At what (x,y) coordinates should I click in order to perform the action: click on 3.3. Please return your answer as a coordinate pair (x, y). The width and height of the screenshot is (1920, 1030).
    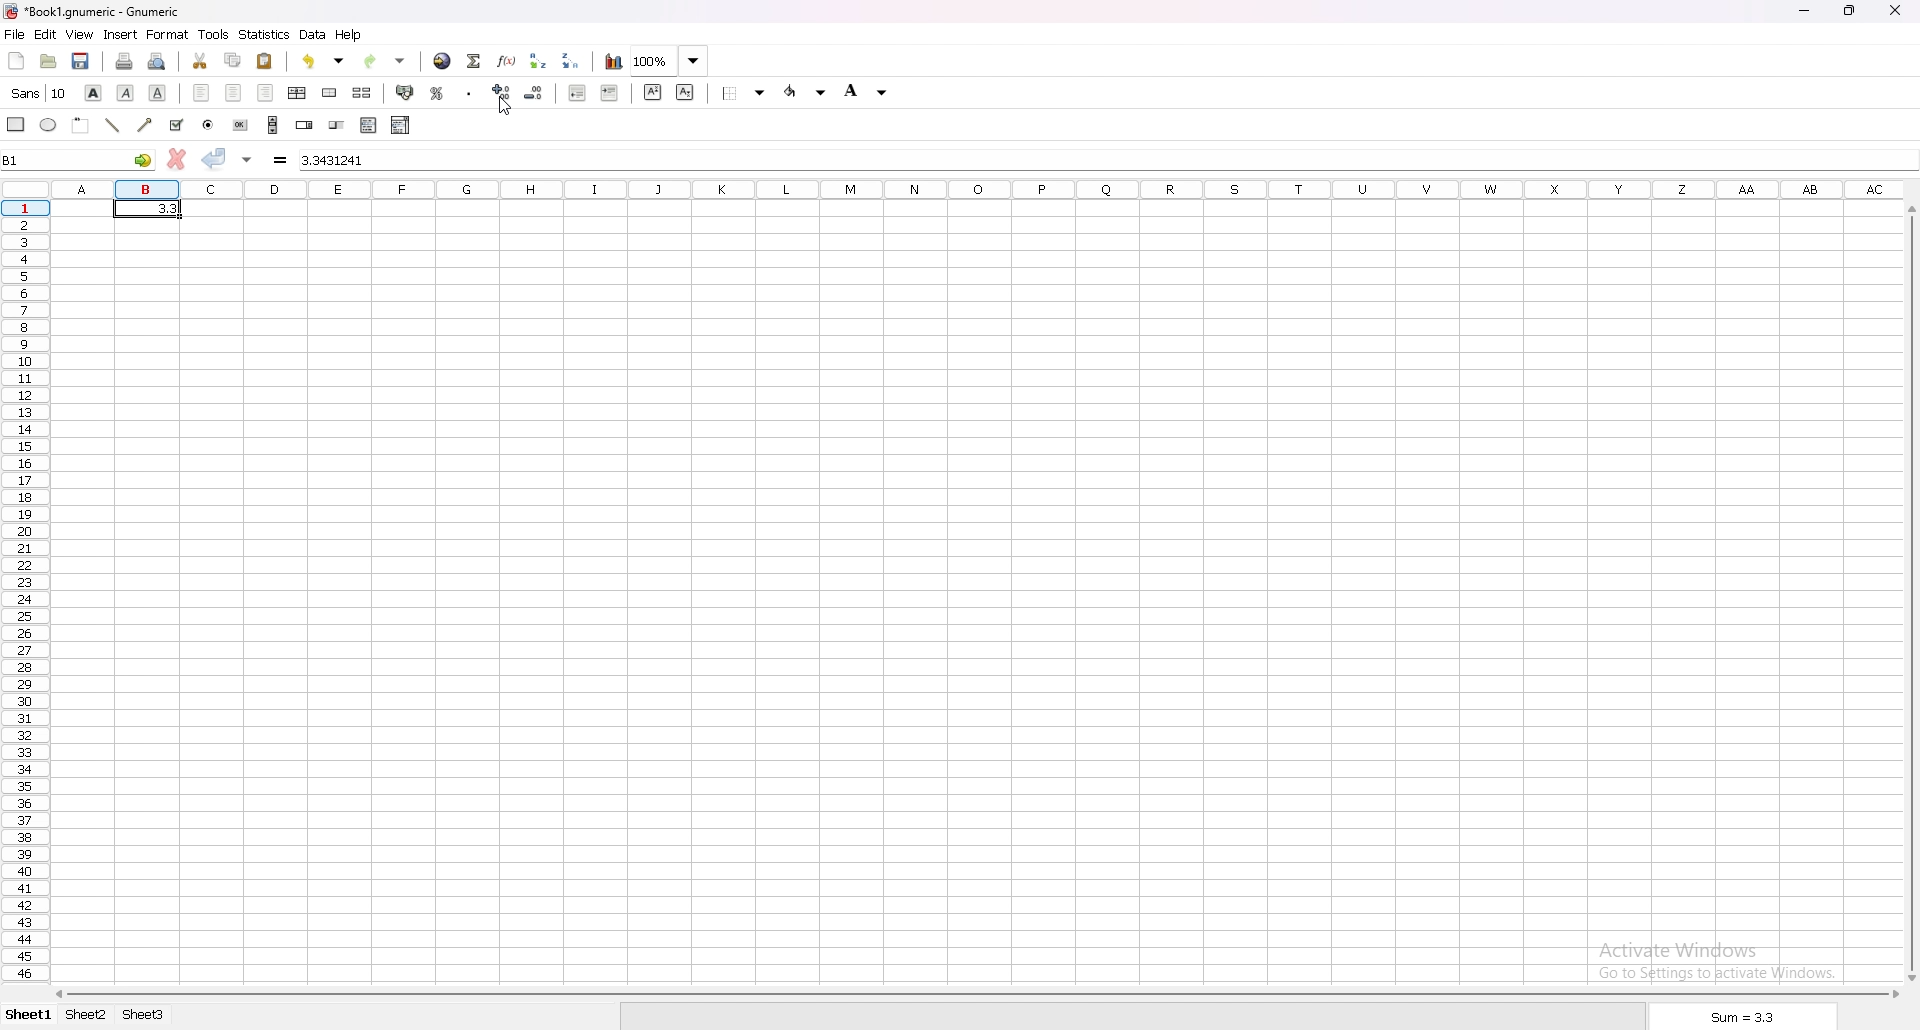
    Looking at the image, I should click on (163, 208).